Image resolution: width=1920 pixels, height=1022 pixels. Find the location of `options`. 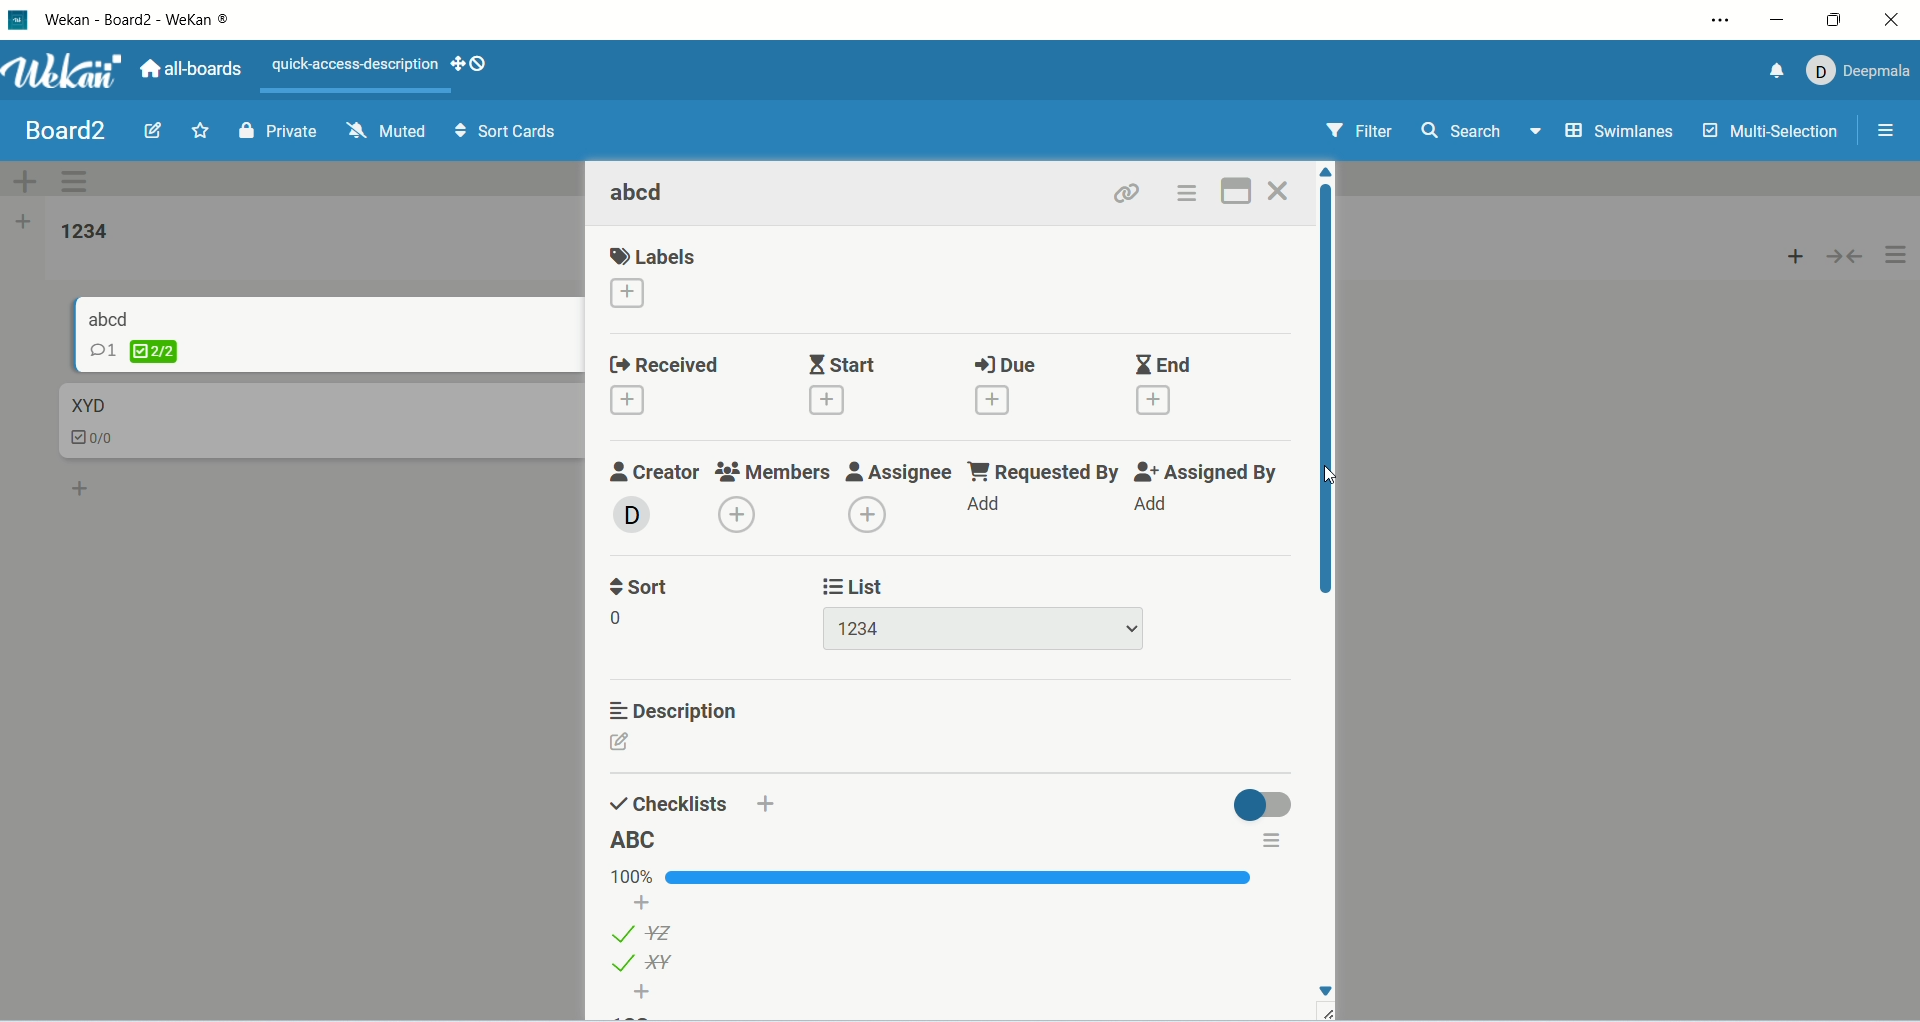

options is located at coordinates (1191, 194).